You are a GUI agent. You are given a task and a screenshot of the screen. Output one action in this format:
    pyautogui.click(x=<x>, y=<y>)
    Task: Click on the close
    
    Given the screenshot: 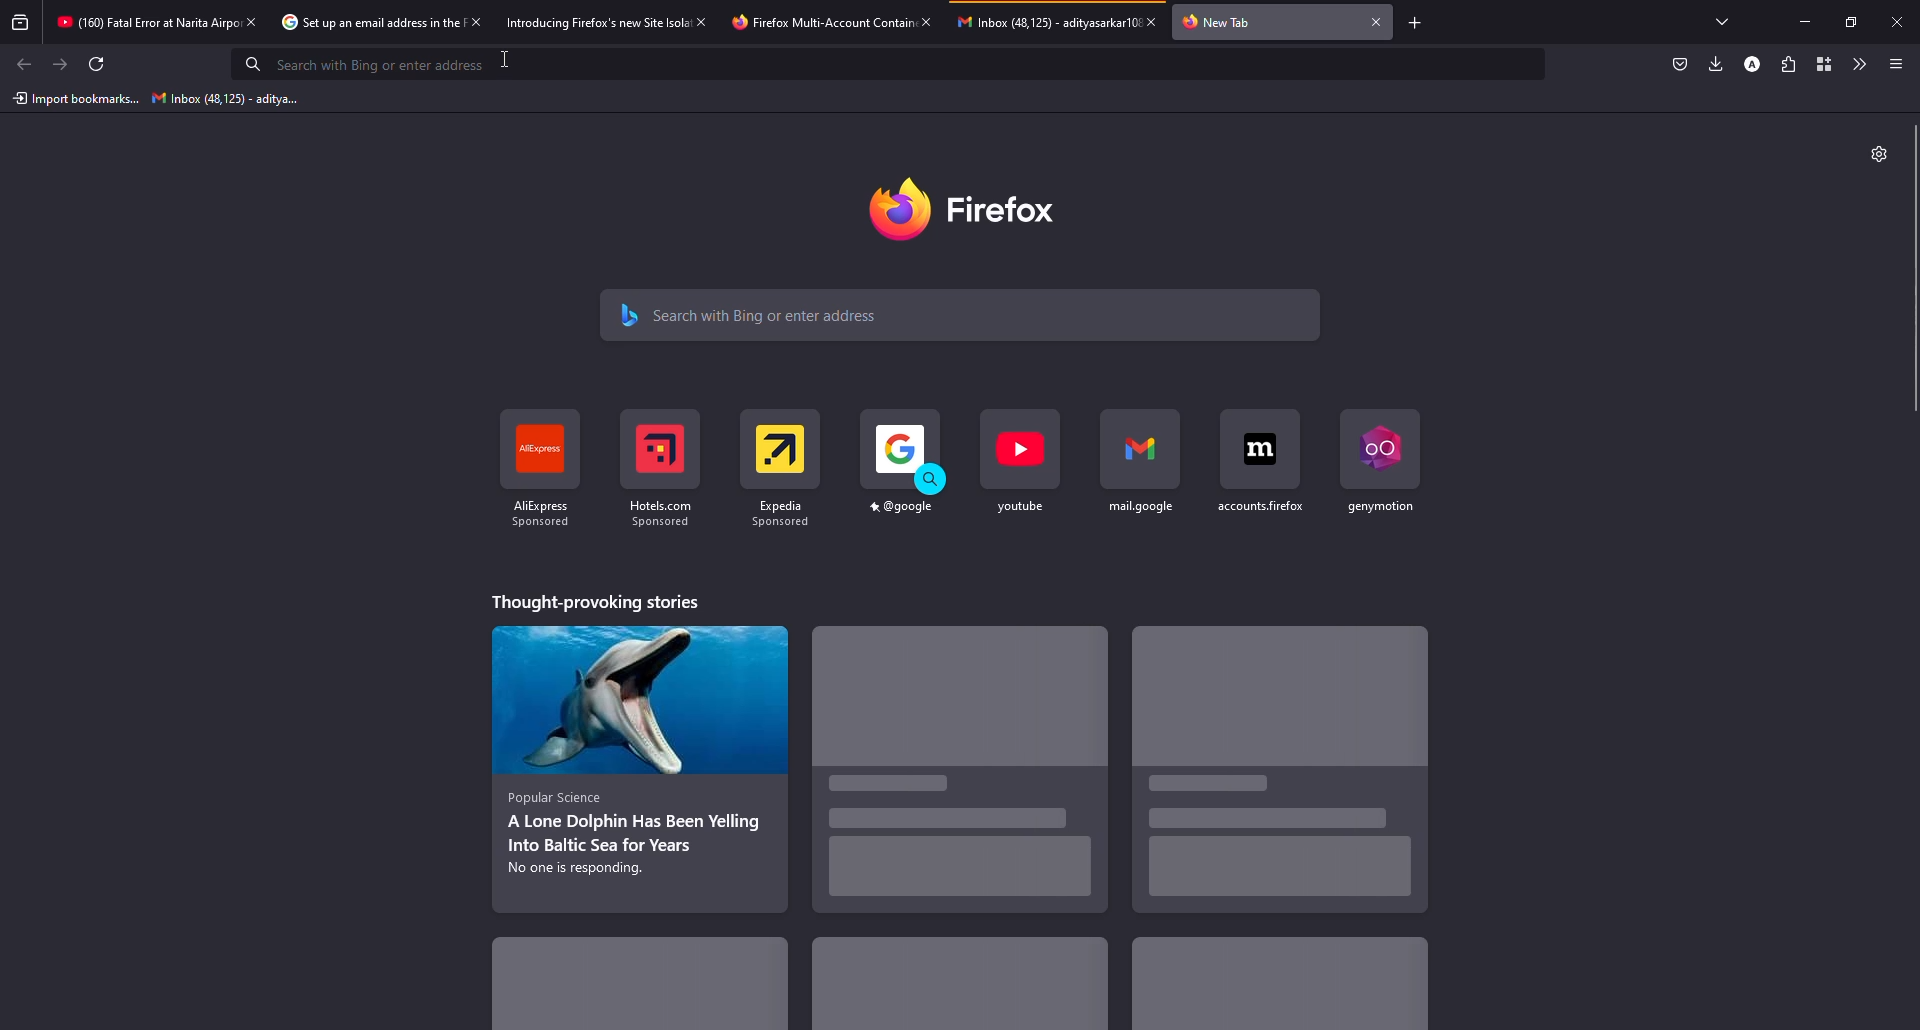 What is the action you would take?
    pyautogui.click(x=478, y=22)
    